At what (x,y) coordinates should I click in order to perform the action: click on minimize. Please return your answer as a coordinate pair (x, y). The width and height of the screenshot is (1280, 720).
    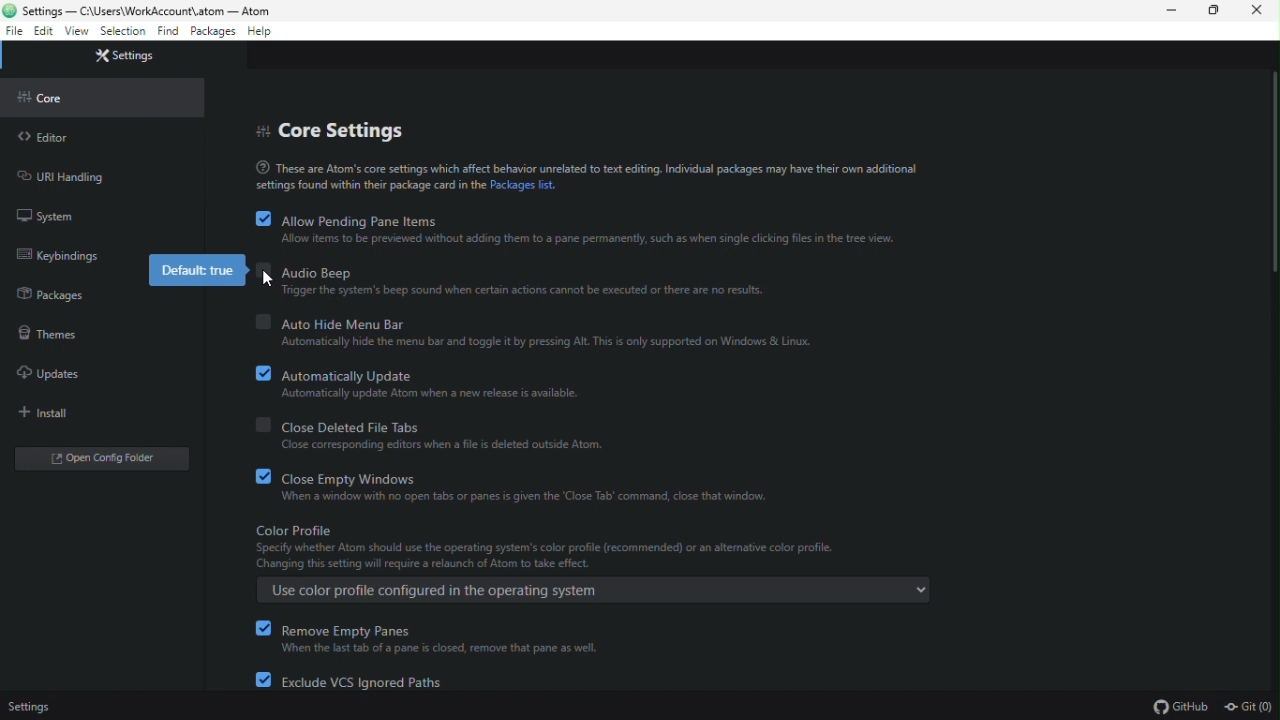
    Looking at the image, I should click on (1176, 16).